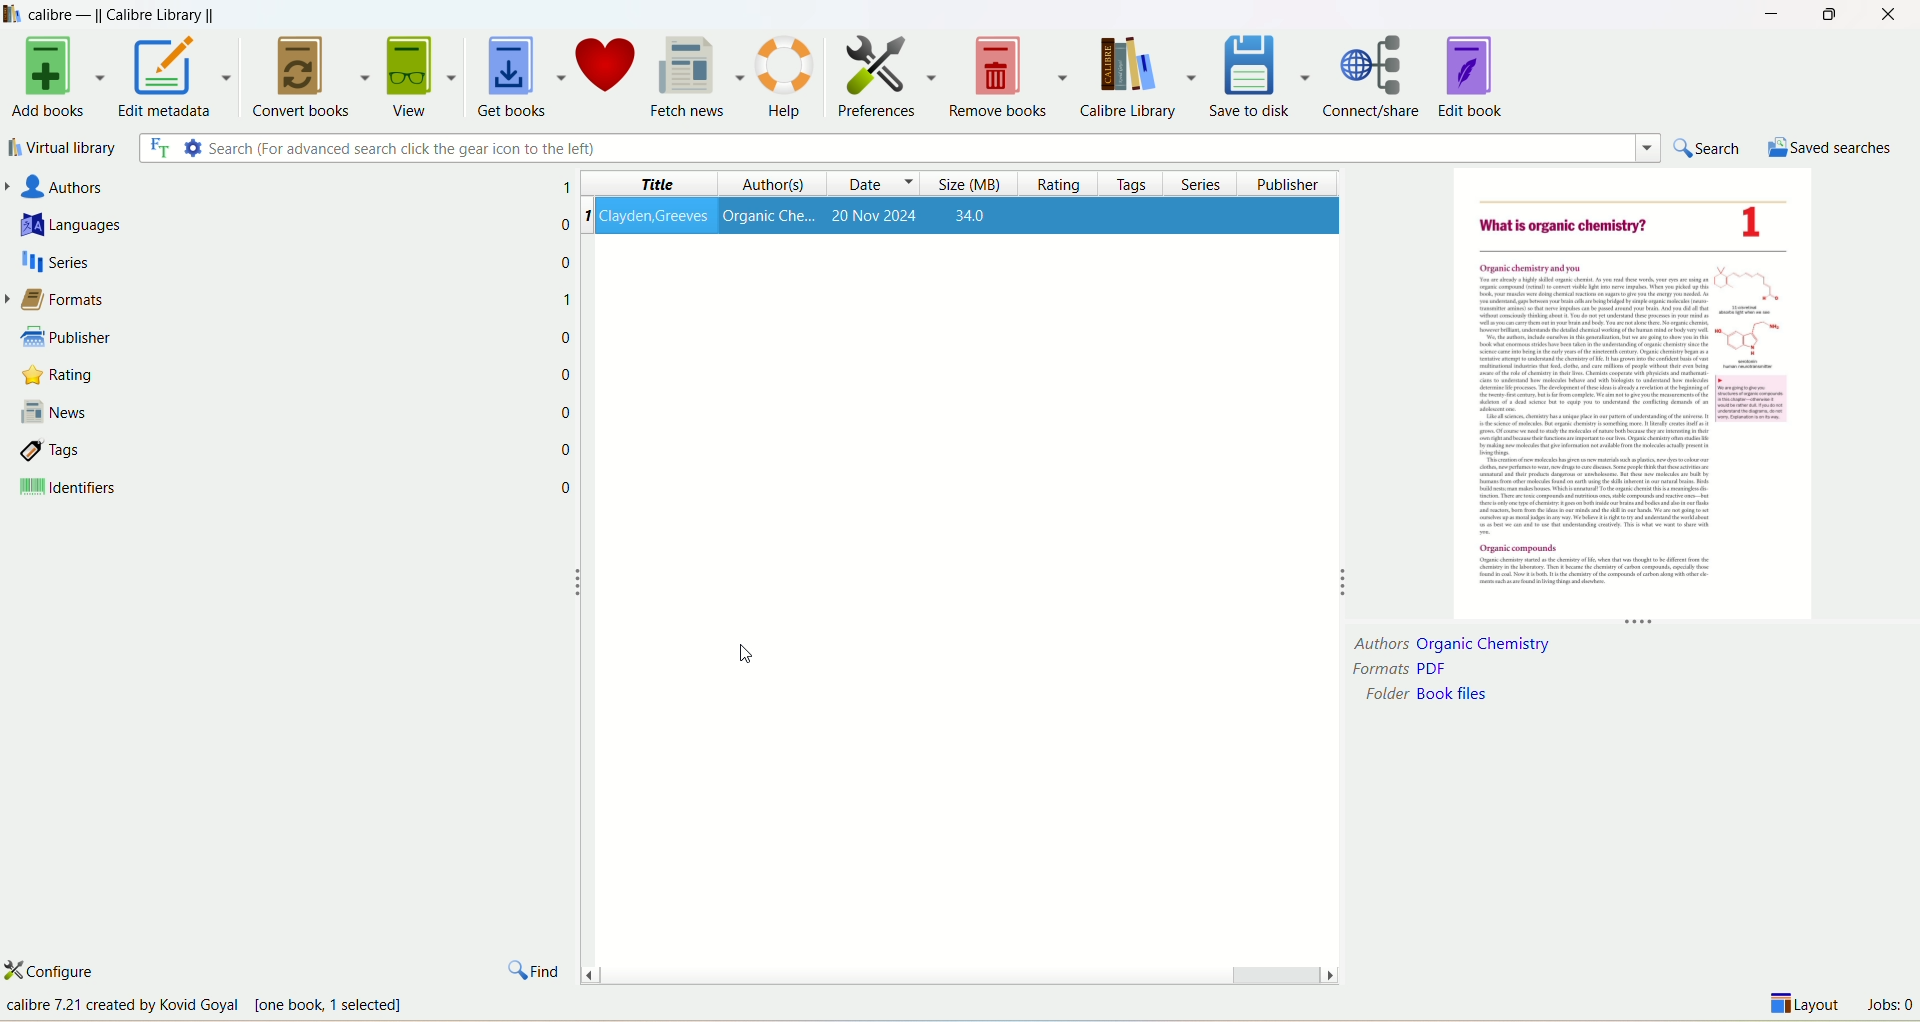 The width and height of the screenshot is (1920, 1022). Describe the element at coordinates (1378, 74) in the screenshot. I see `coonect/share` at that location.